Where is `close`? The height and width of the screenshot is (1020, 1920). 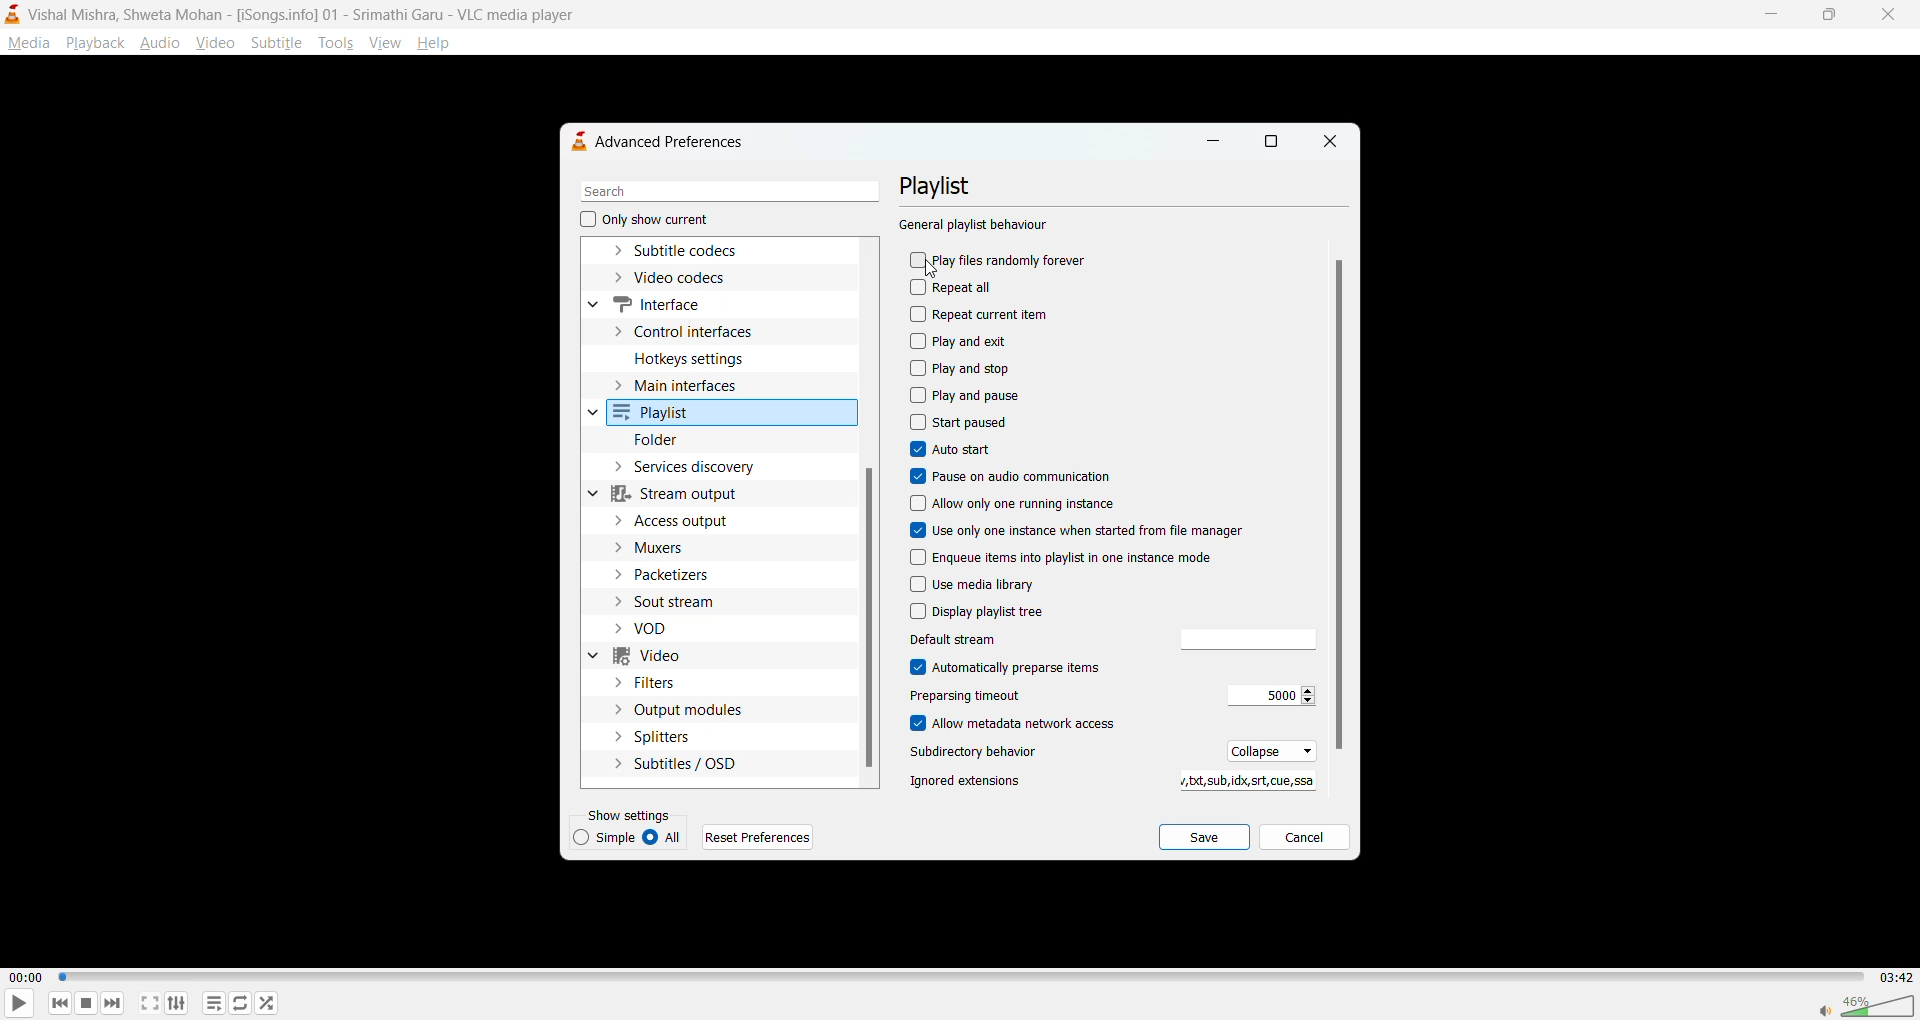 close is located at coordinates (1327, 142).